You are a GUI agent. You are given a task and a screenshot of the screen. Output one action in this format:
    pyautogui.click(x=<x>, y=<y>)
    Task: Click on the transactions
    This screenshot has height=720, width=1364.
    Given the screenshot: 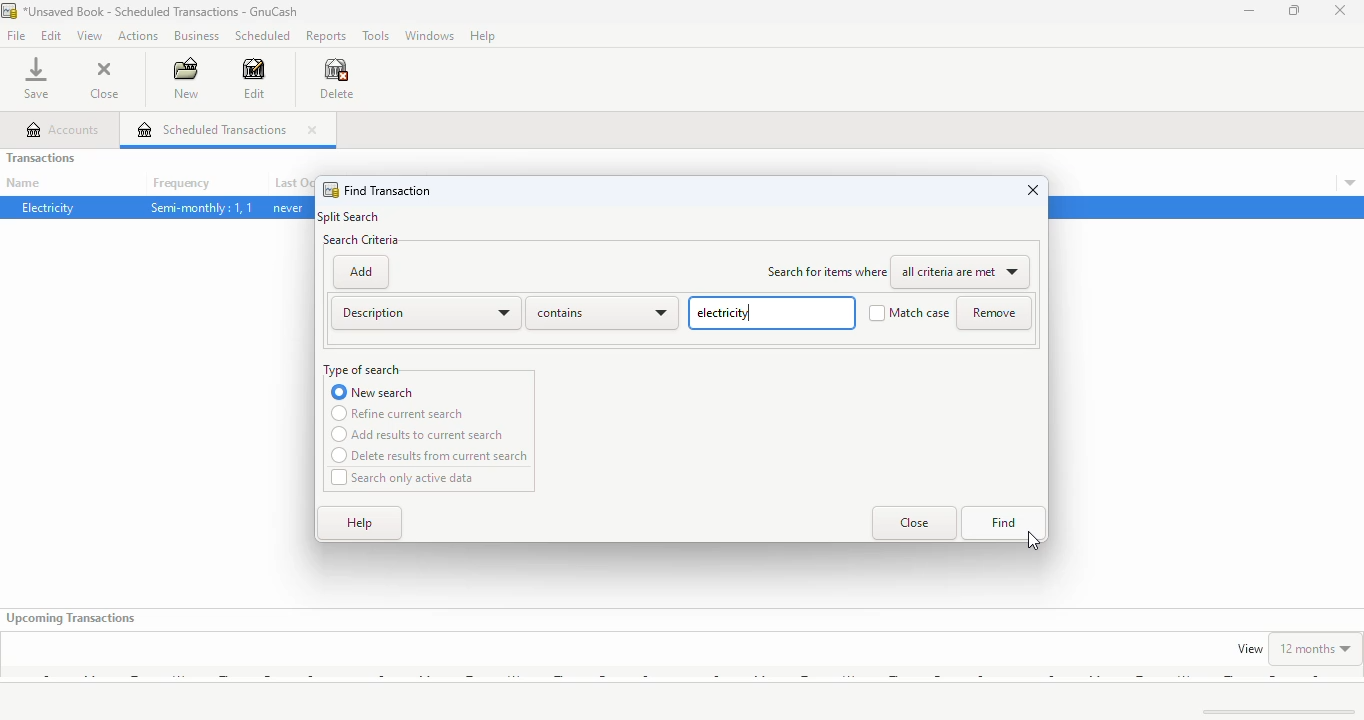 What is the action you would take?
    pyautogui.click(x=41, y=157)
    